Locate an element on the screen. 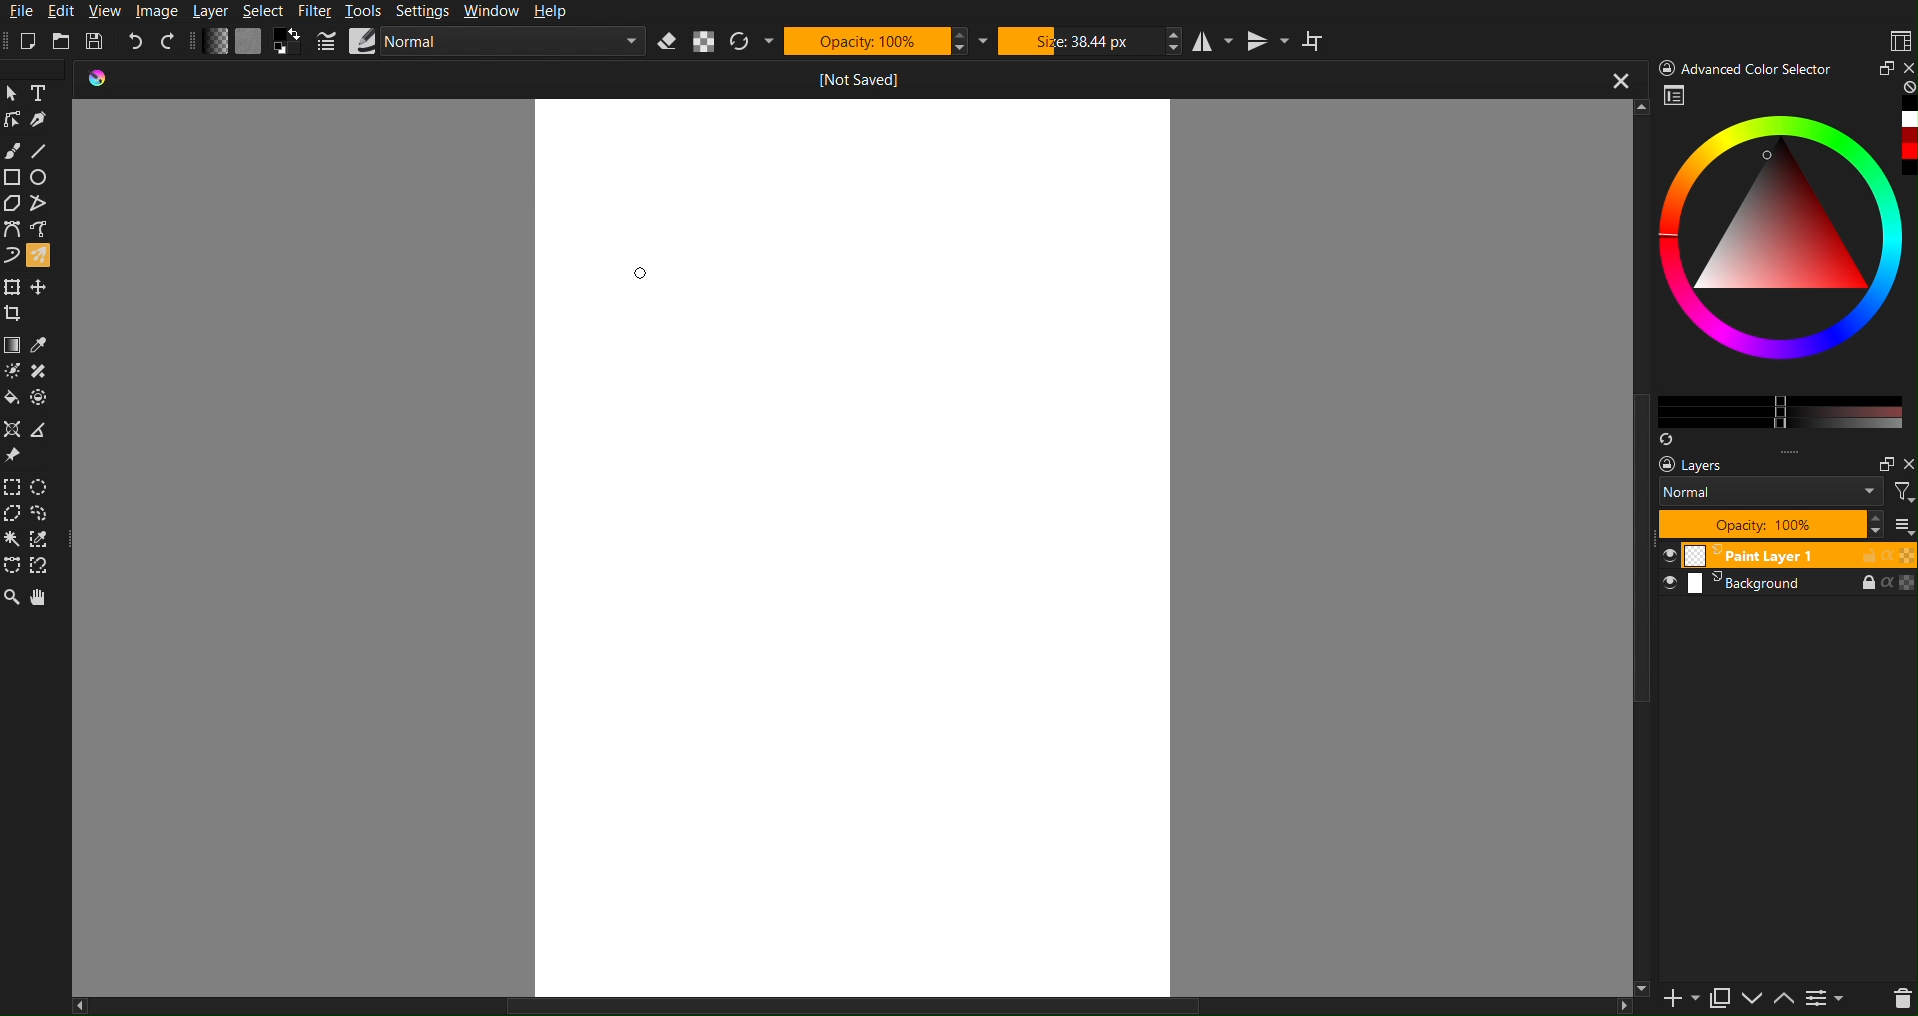 The image size is (1918, 1016). Alpha is located at coordinates (709, 43).